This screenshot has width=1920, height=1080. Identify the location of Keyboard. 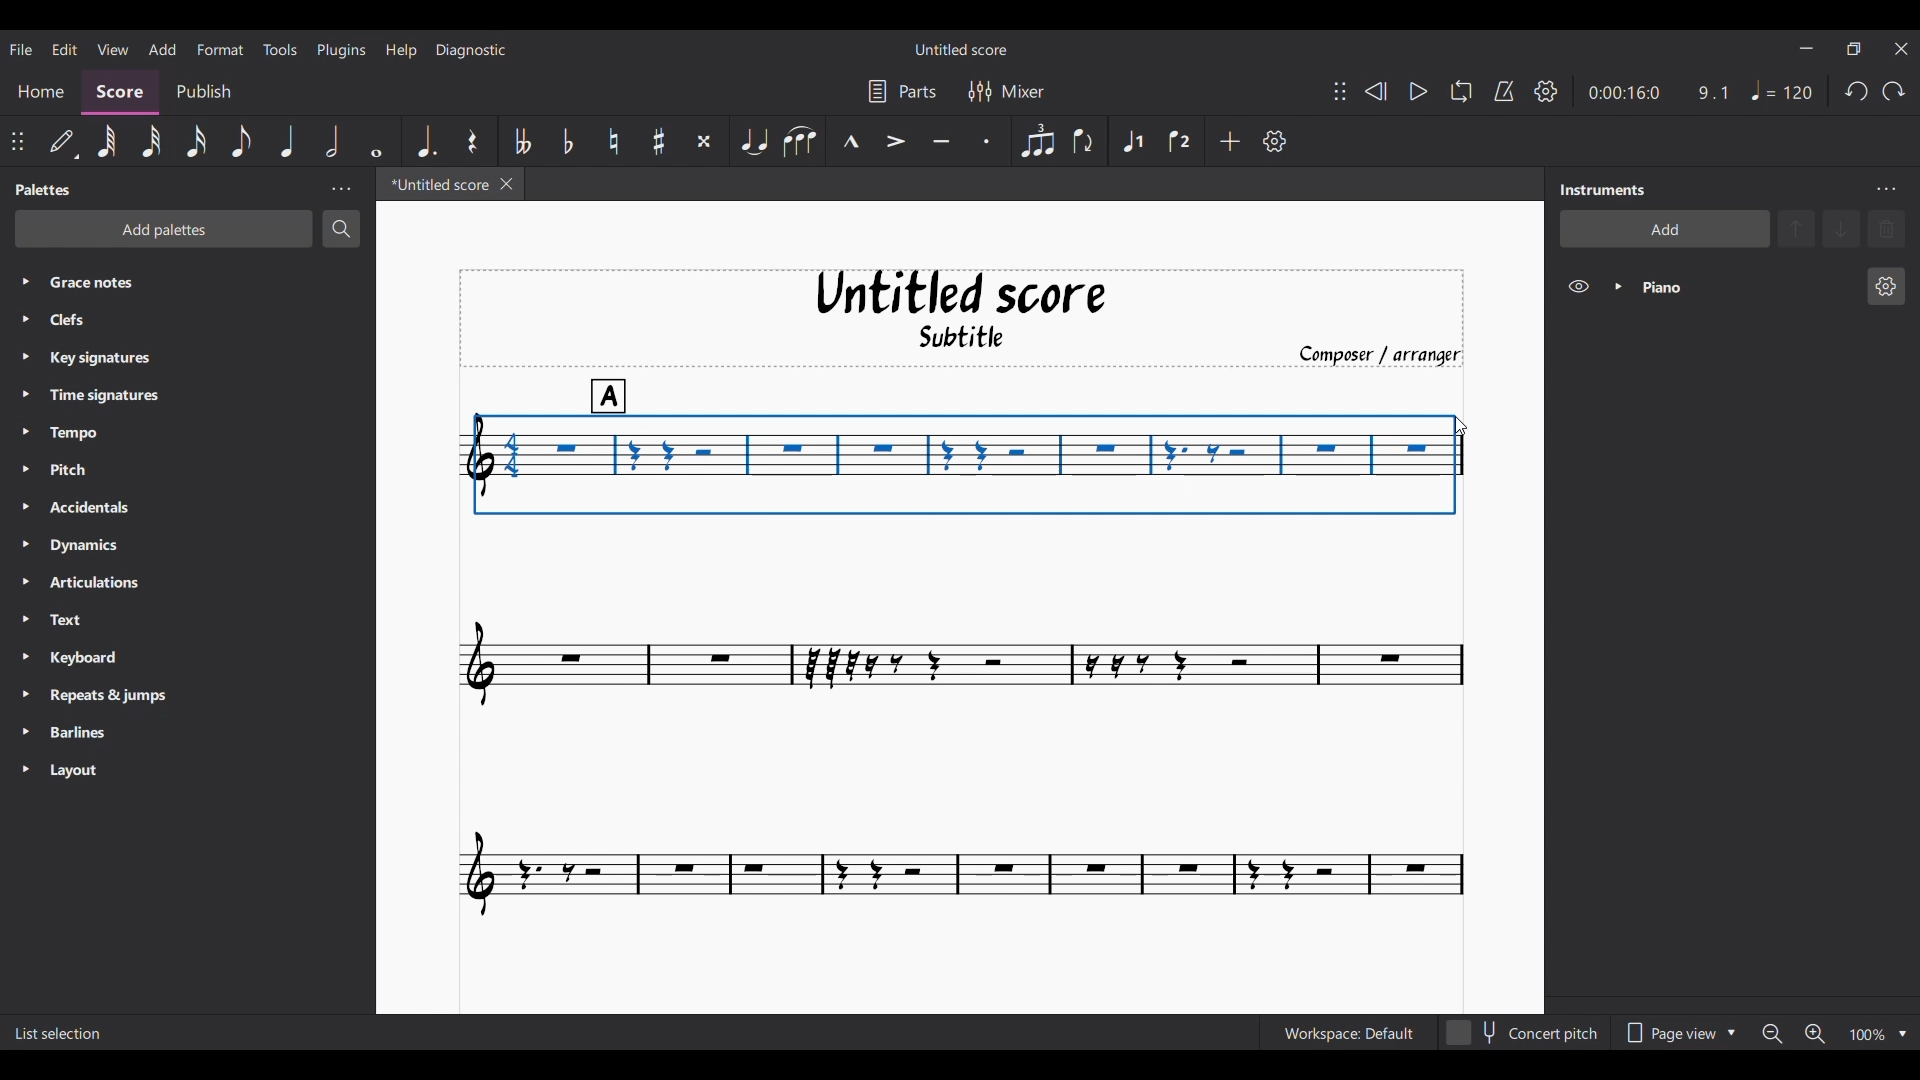
(108, 660).